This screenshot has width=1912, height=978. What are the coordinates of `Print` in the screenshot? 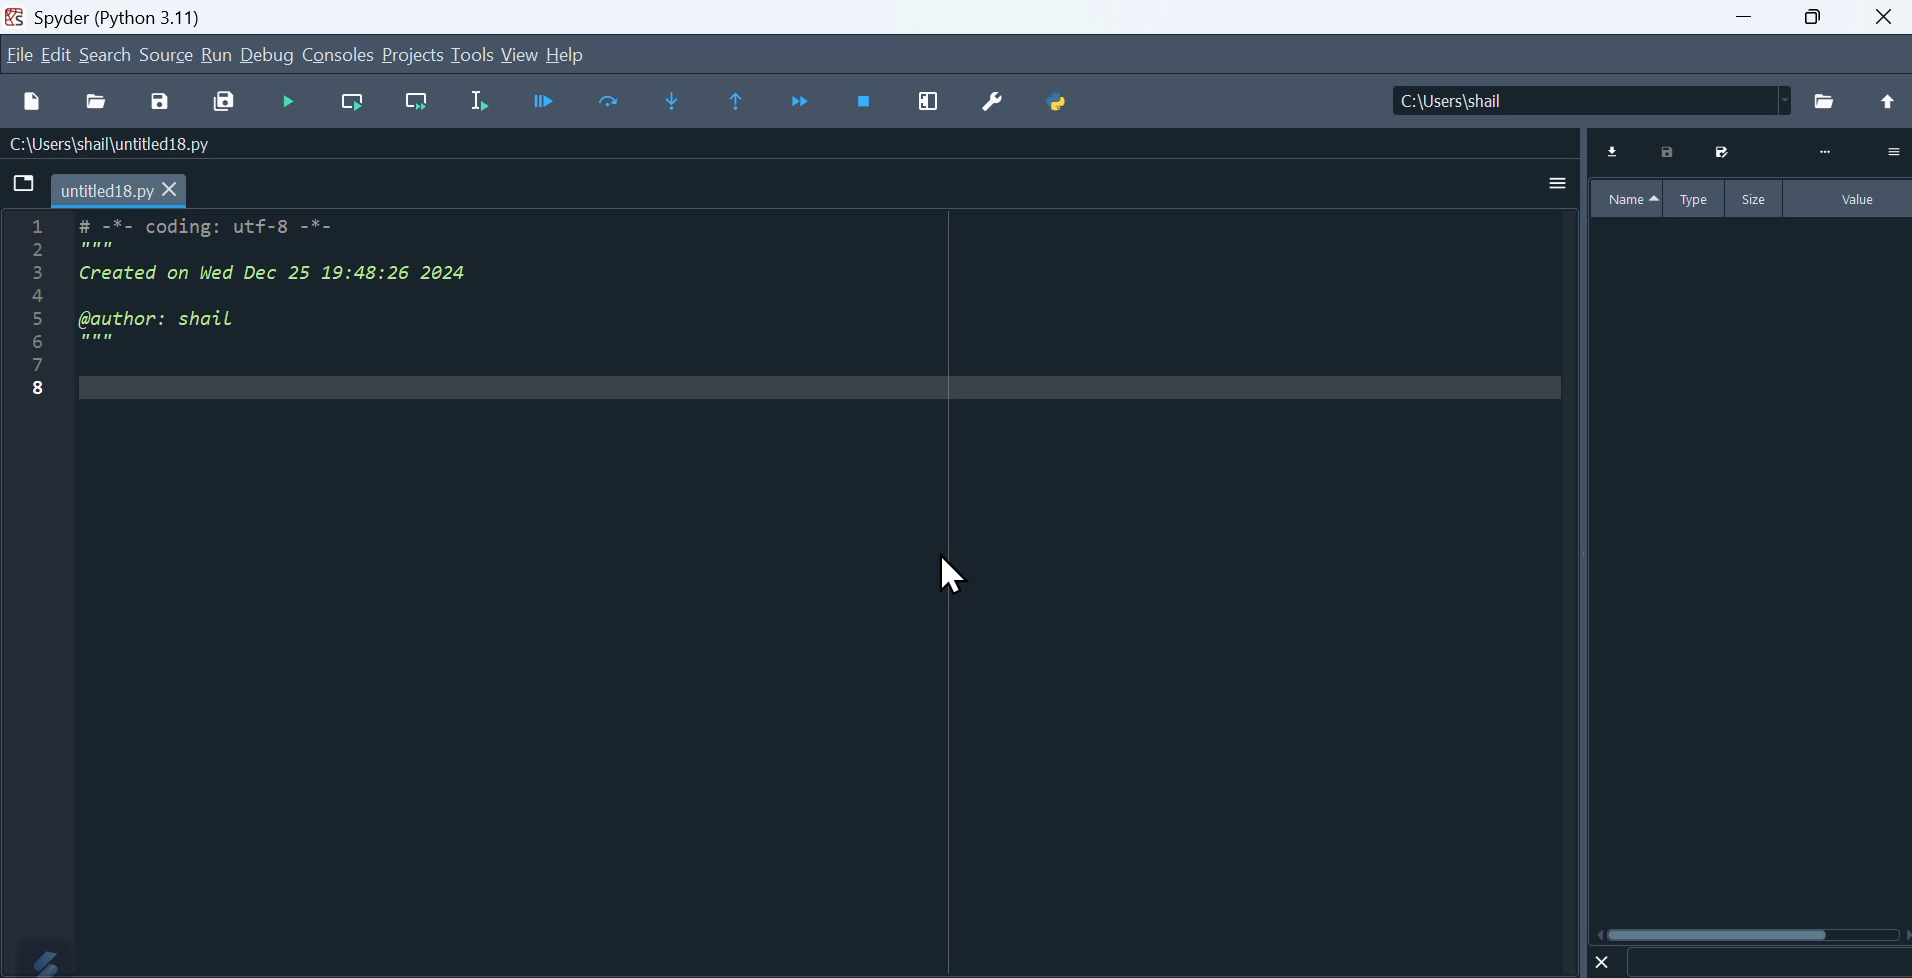 It's located at (1669, 152).